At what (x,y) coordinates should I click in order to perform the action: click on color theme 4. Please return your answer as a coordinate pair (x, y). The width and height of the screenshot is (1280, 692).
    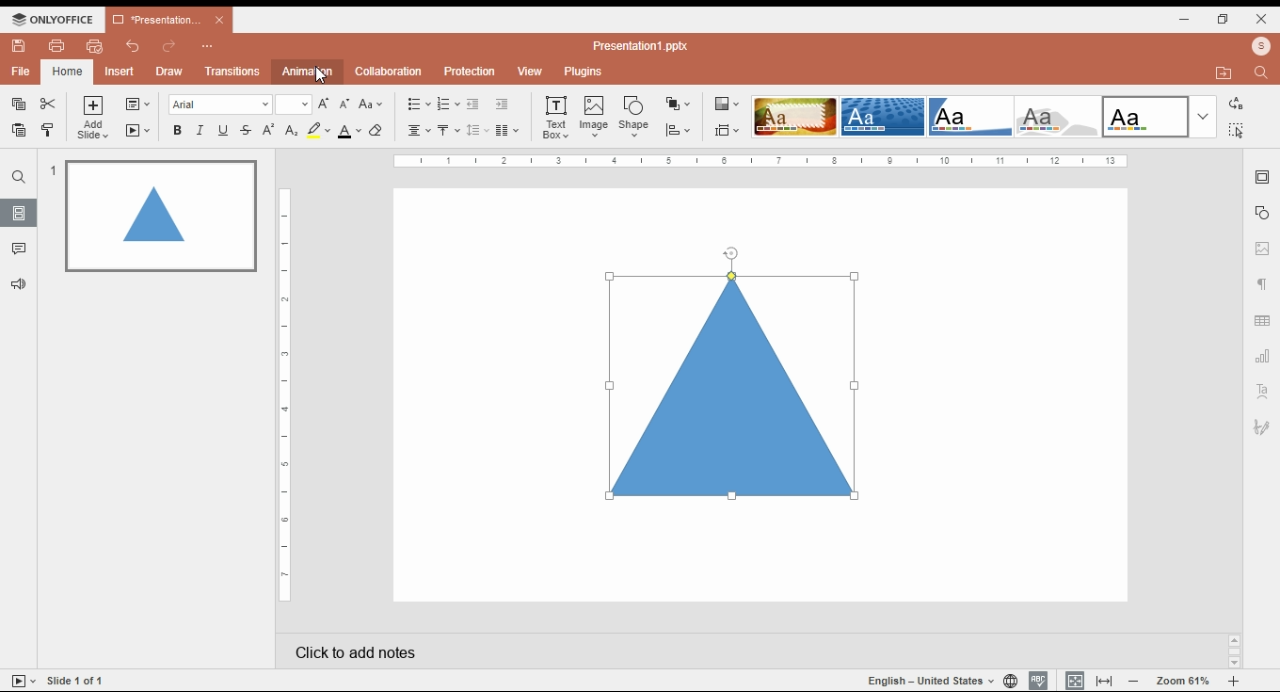
    Looking at the image, I should click on (1057, 116).